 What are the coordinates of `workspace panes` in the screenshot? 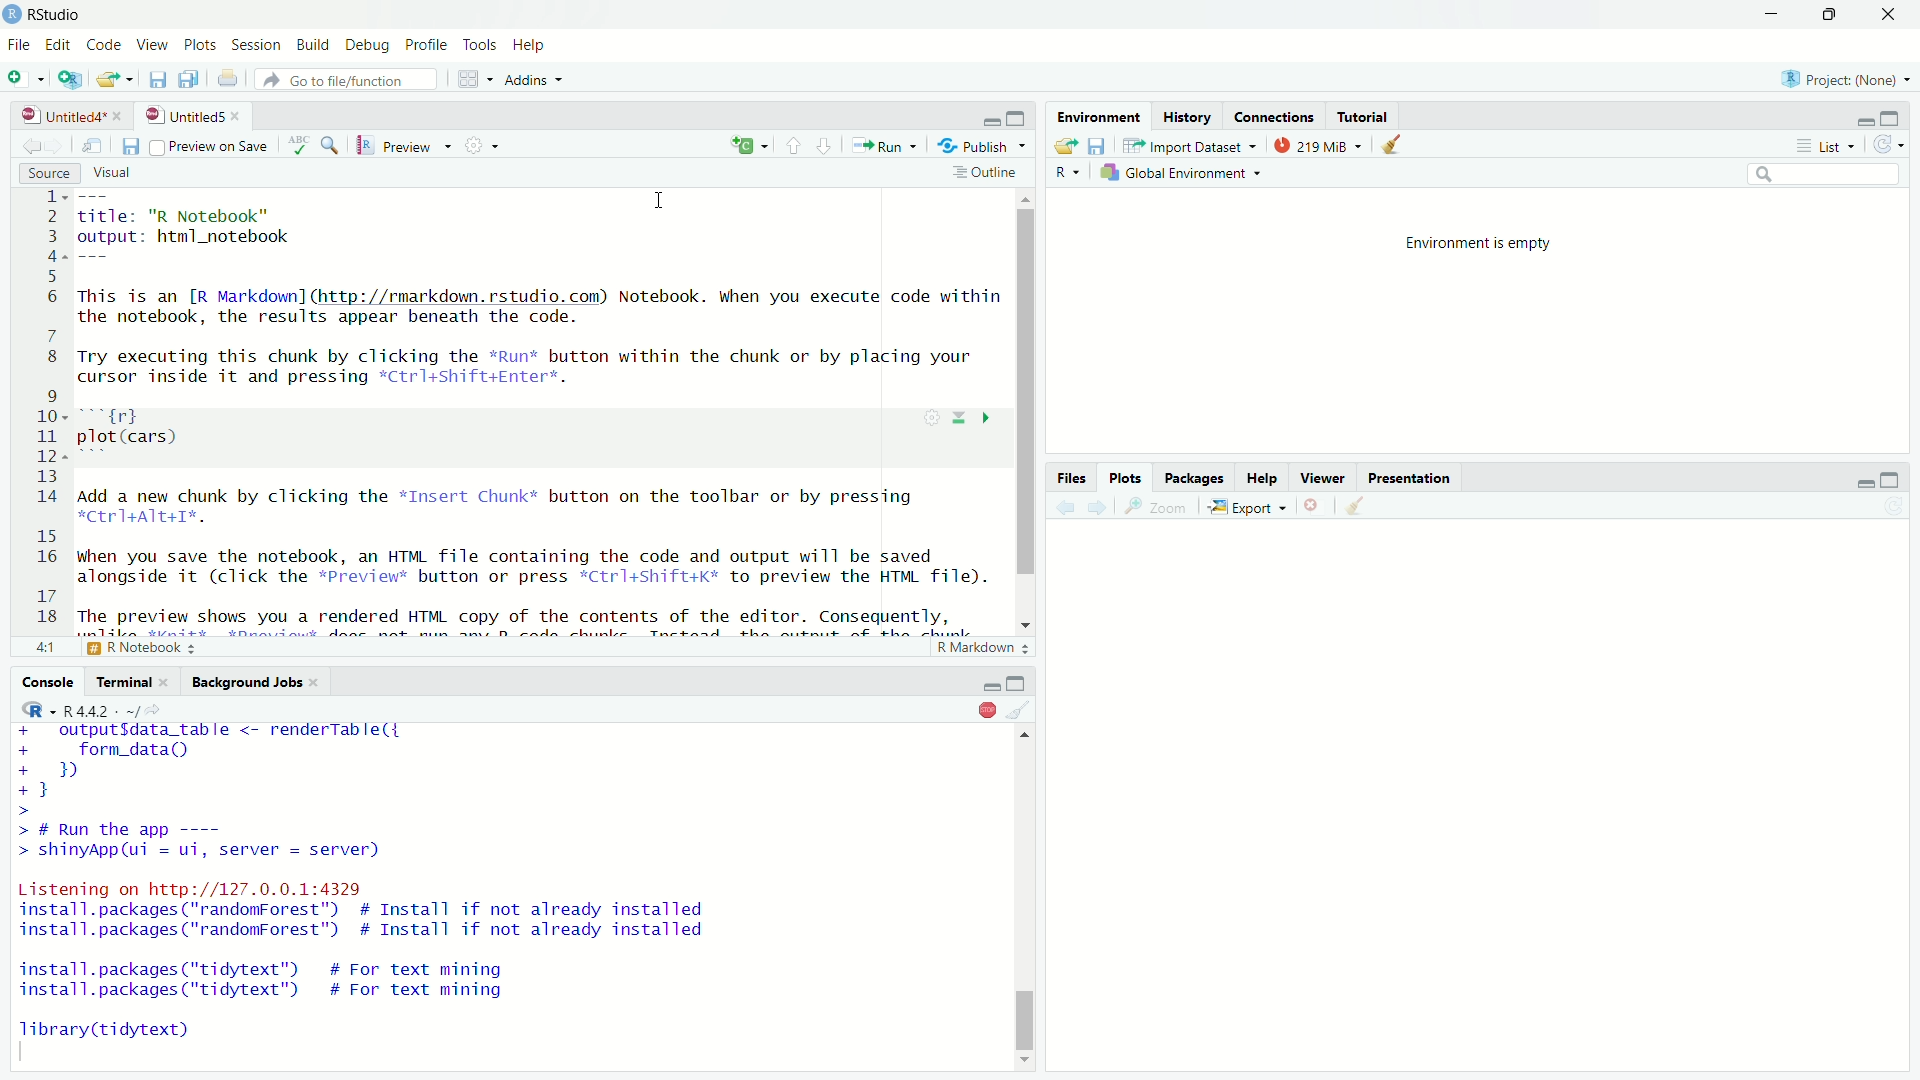 It's located at (475, 79).